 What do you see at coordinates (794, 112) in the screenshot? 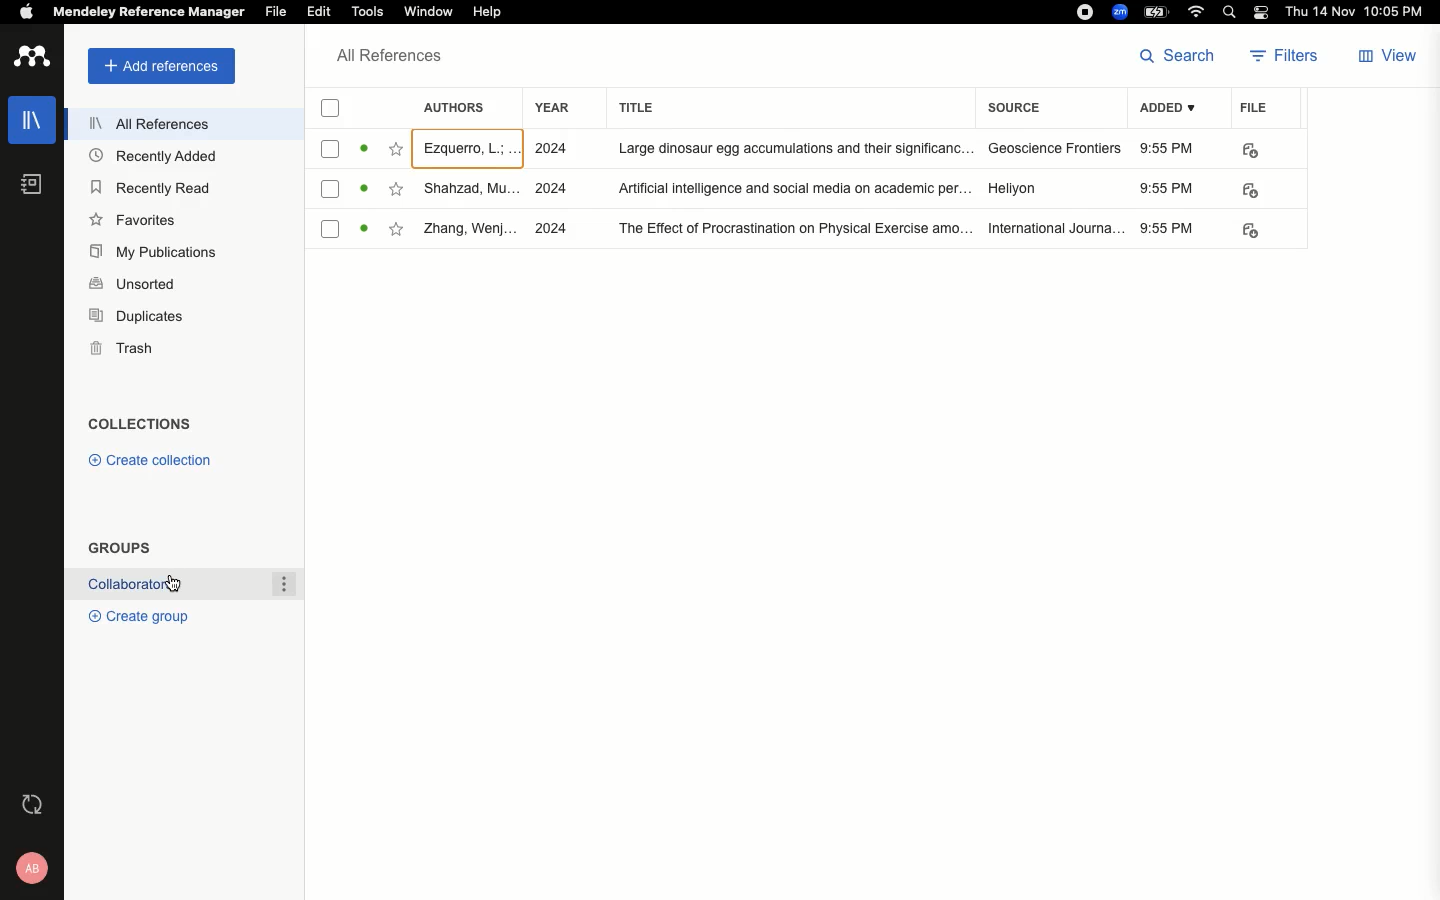
I see `Title` at bounding box center [794, 112].